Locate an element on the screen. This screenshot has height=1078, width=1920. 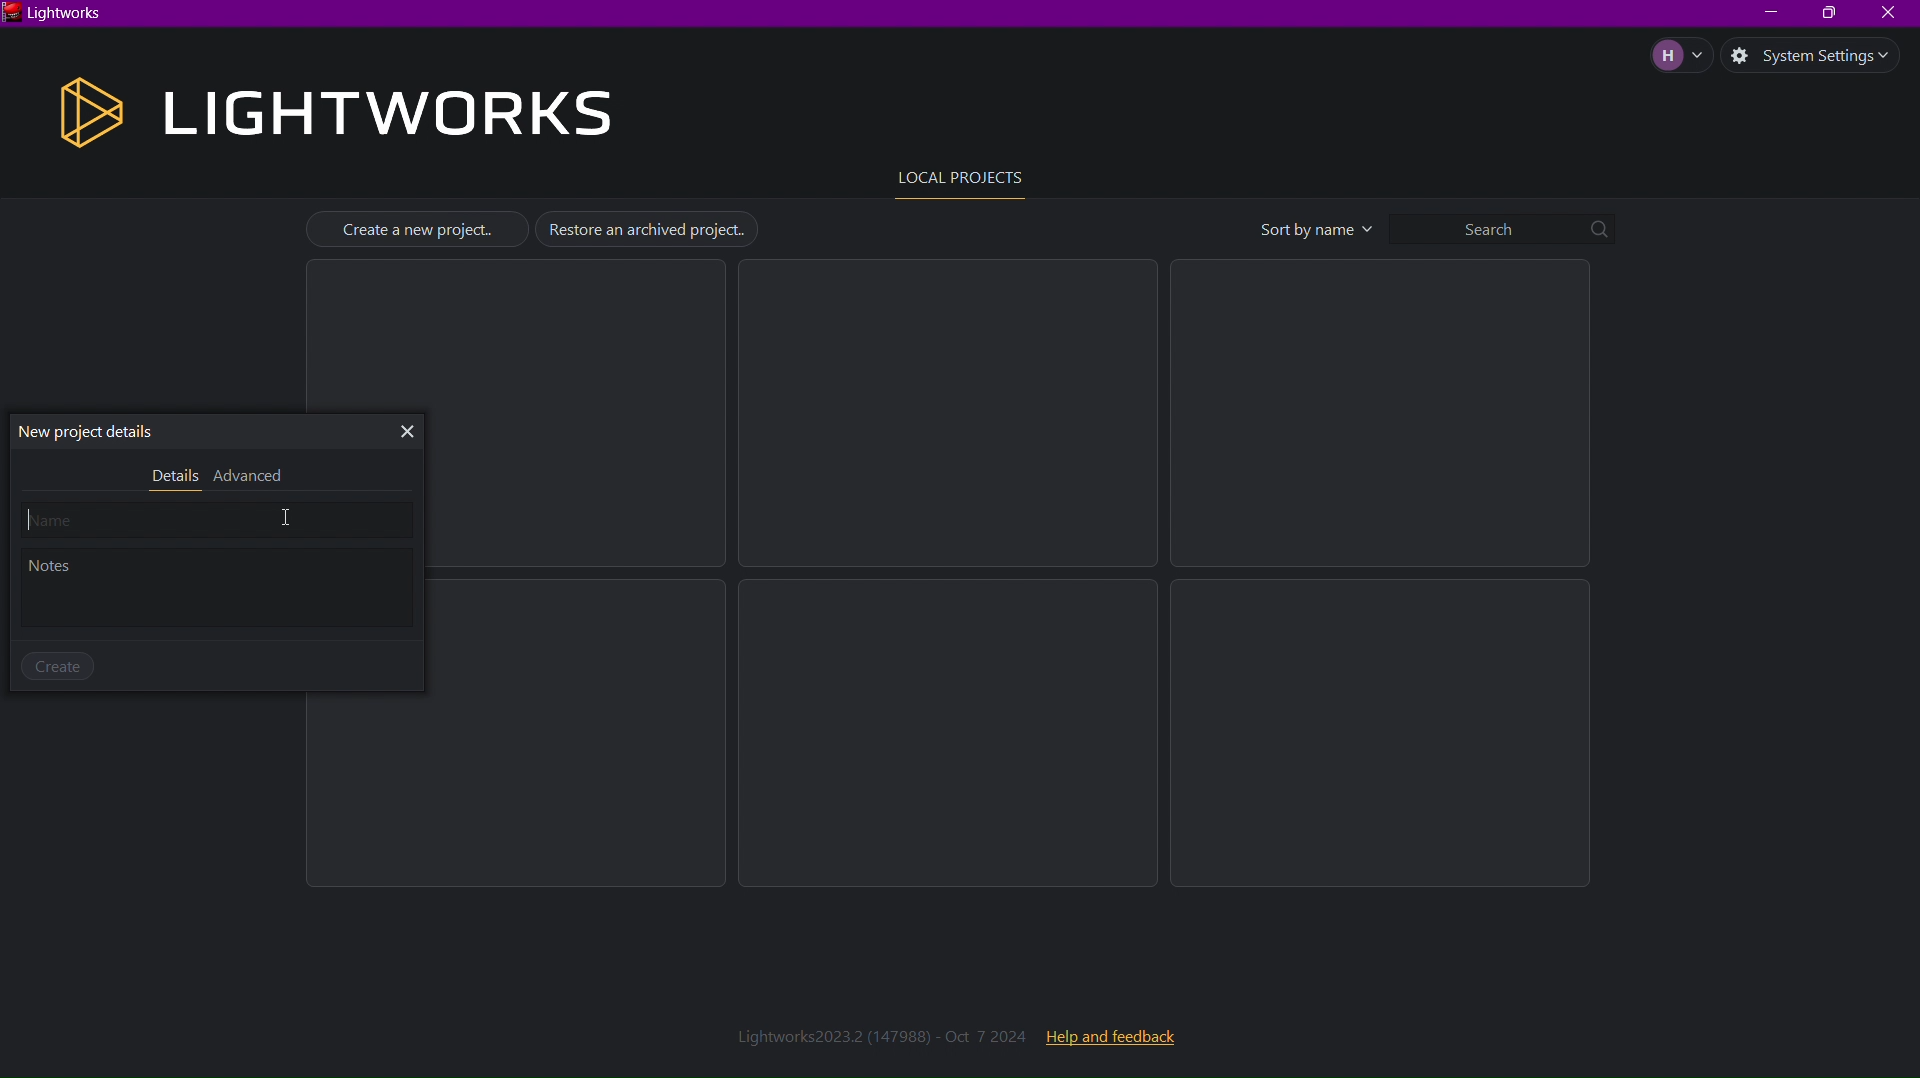
Create is located at coordinates (56, 666).